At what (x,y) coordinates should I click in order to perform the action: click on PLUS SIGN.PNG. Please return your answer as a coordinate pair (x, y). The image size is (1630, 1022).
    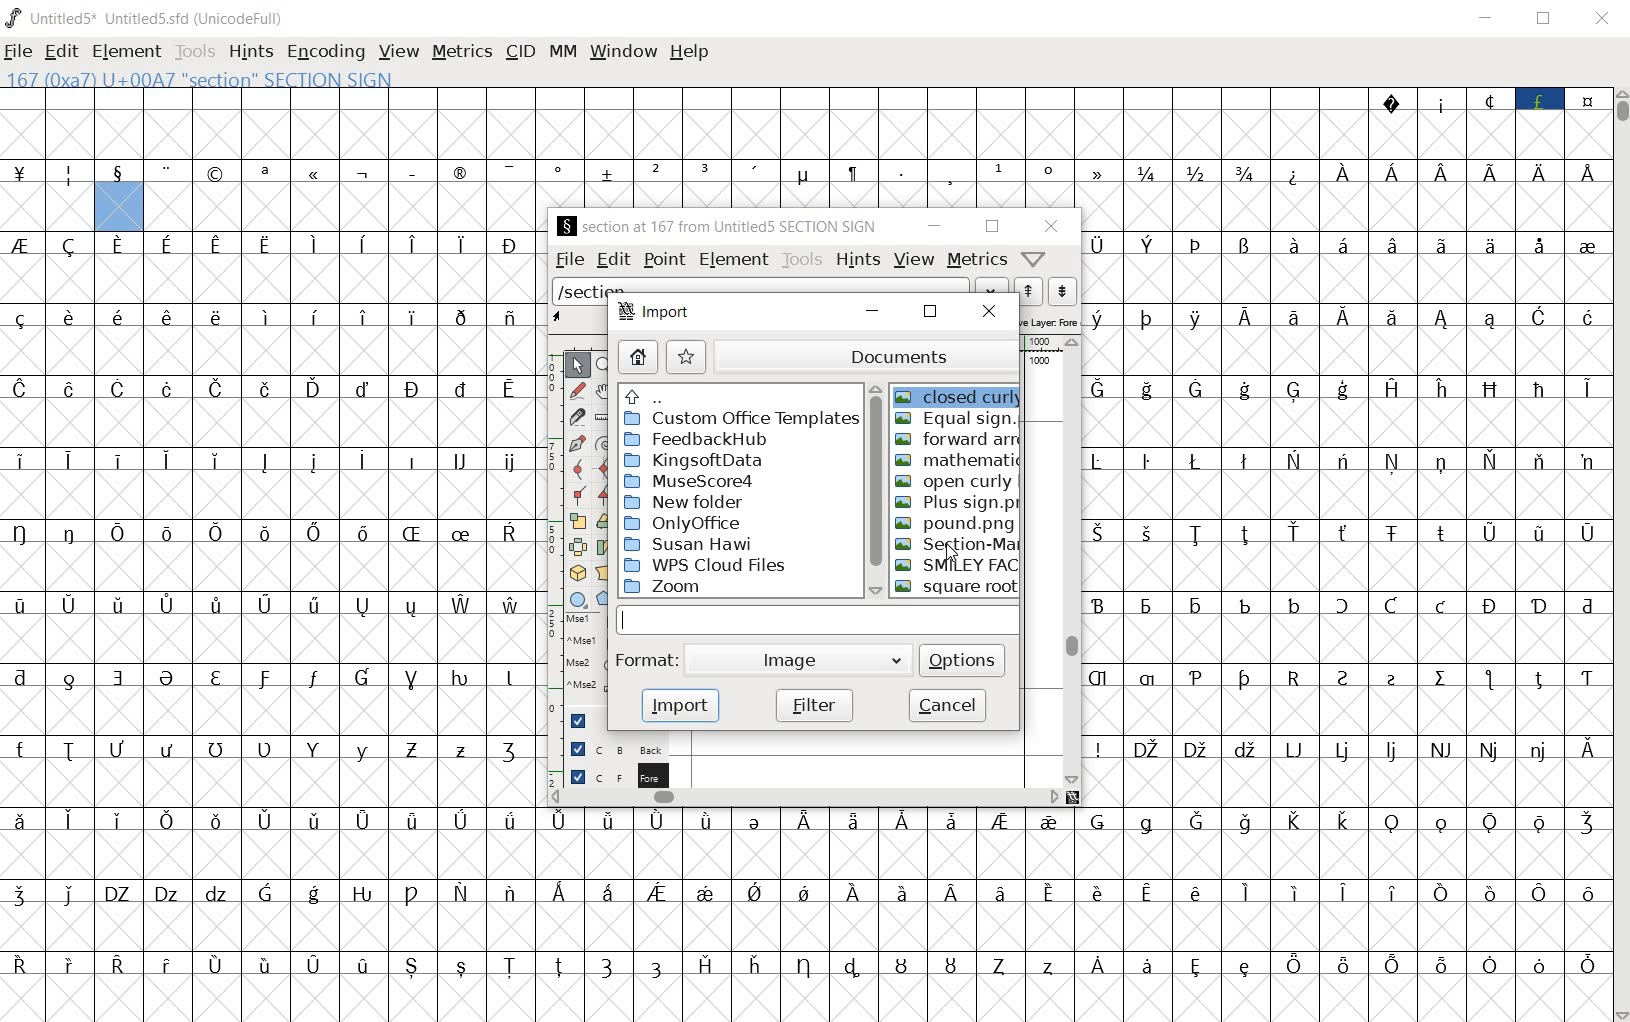
    Looking at the image, I should click on (956, 504).